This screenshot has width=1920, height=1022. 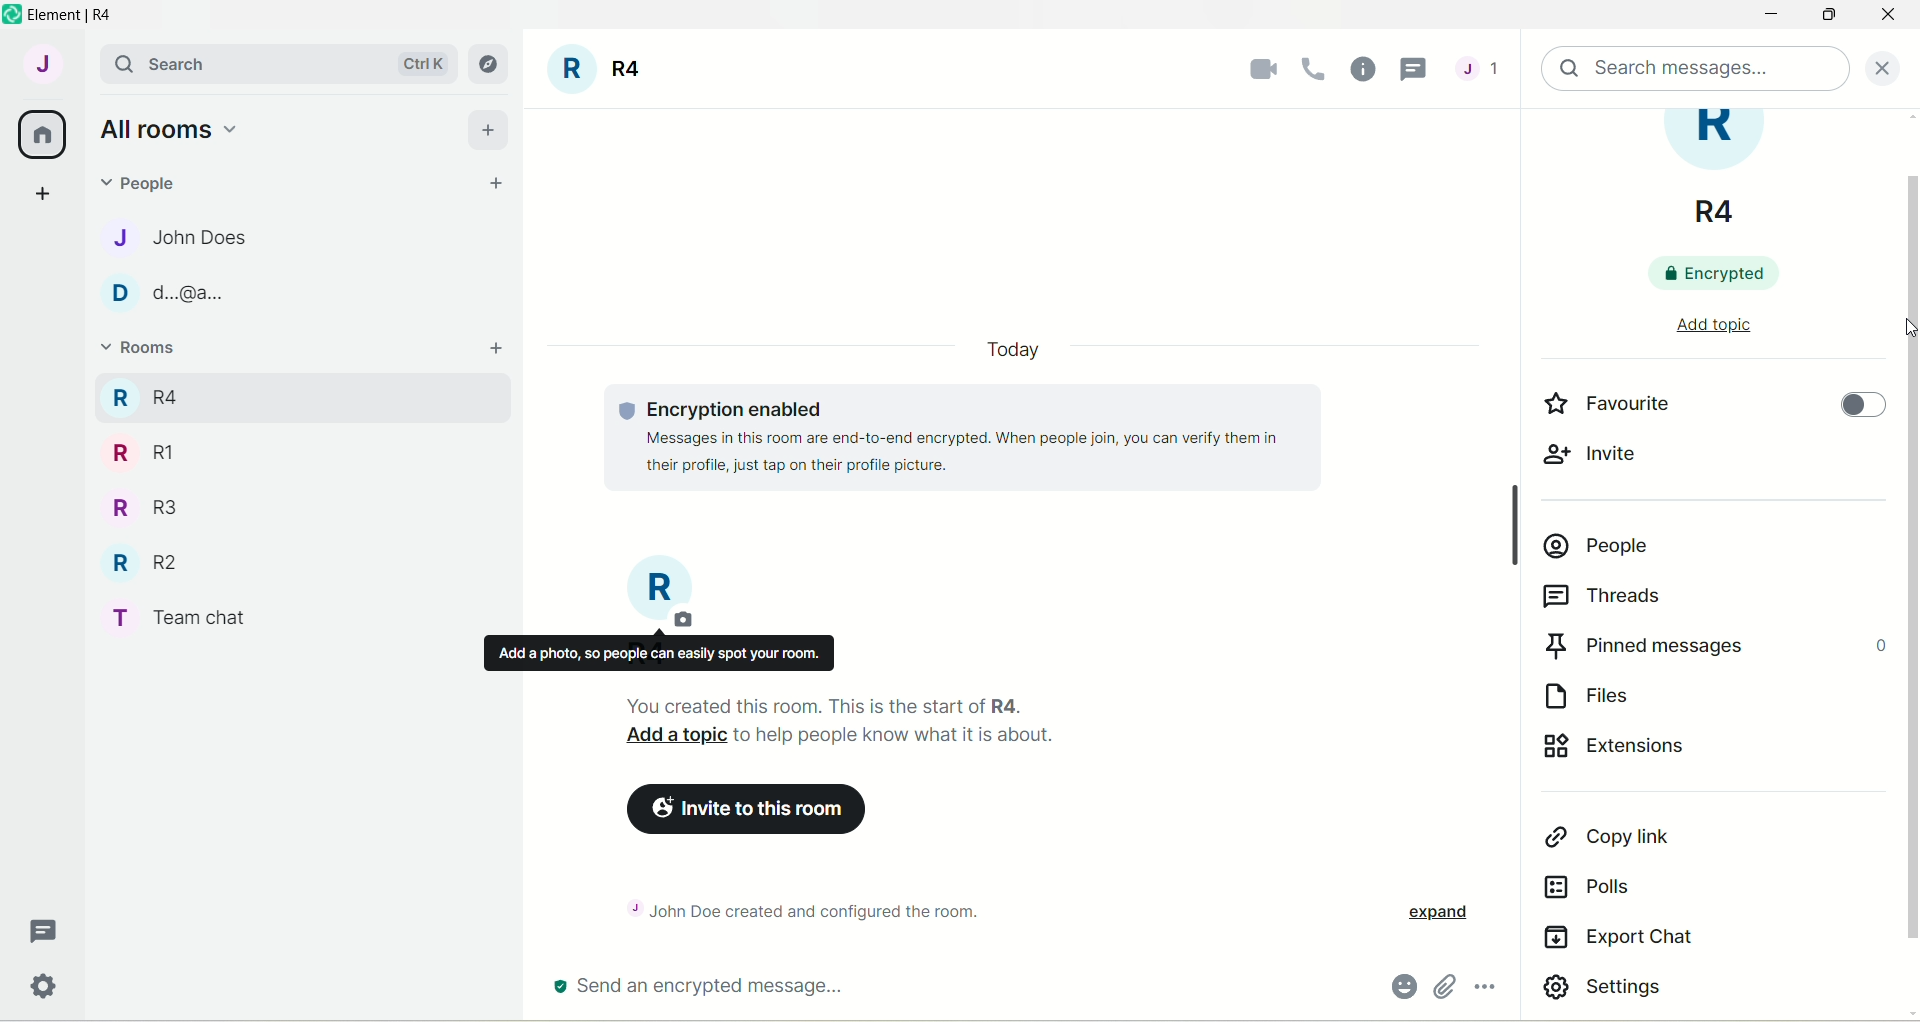 I want to click on people, so click(x=146, y=181).